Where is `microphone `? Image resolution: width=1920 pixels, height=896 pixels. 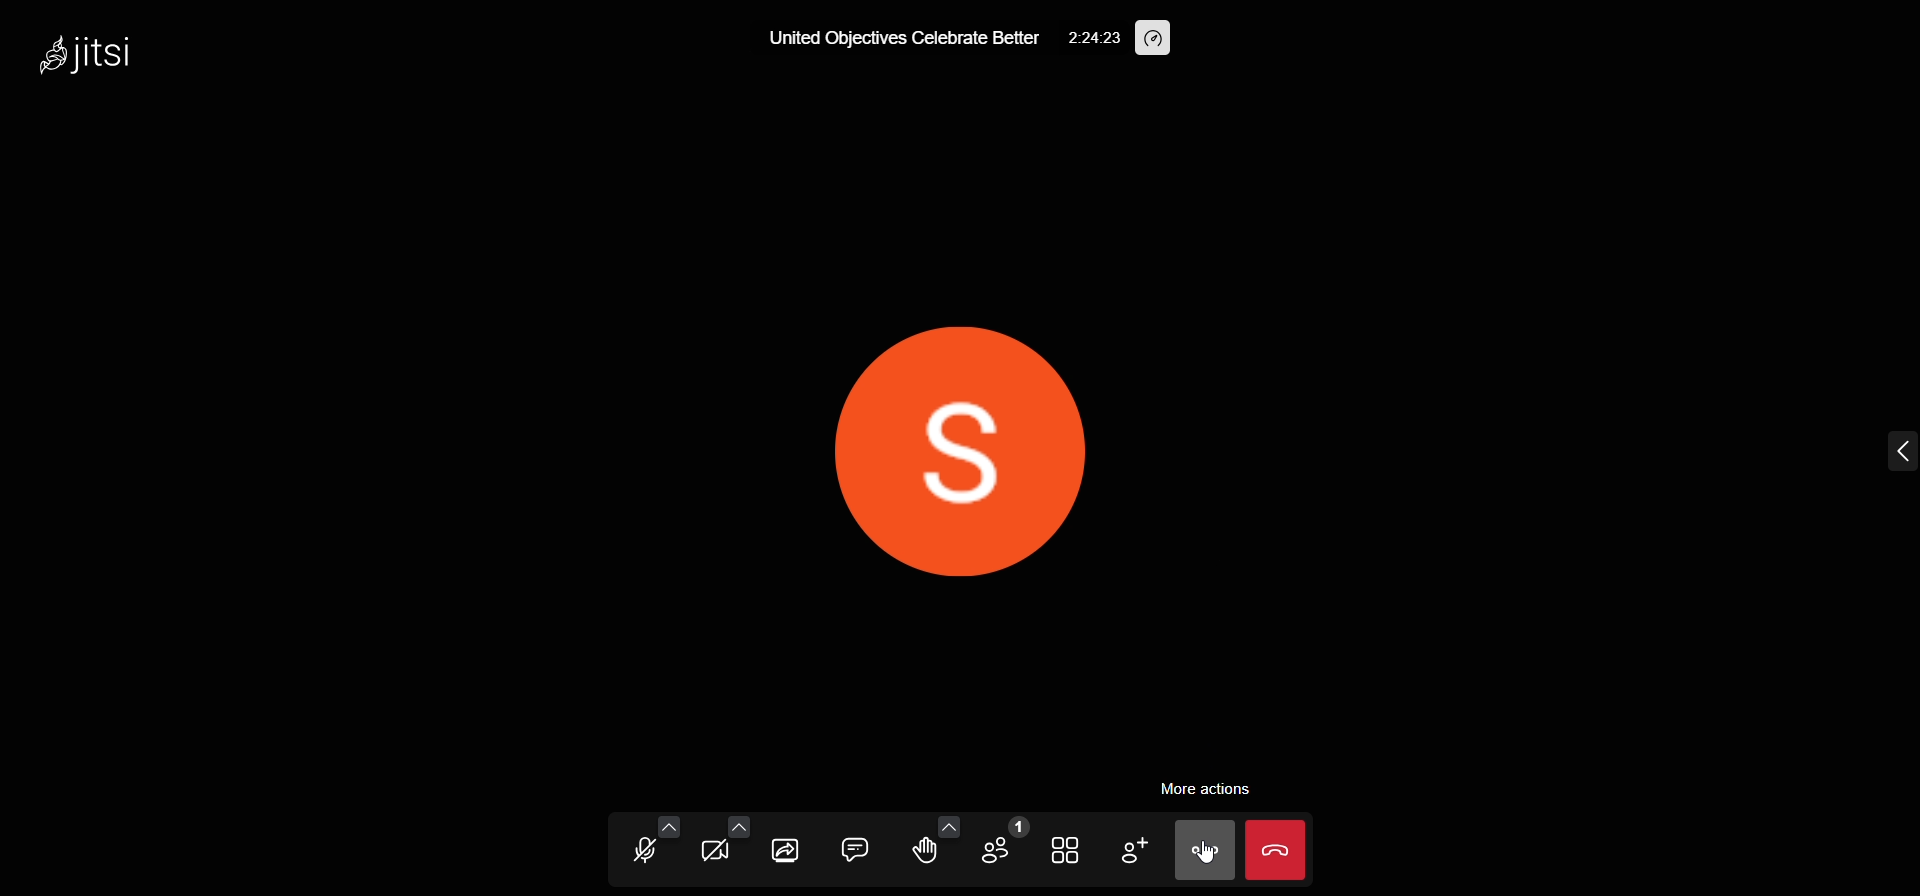
microphone  is located at coordinates (646, 854).